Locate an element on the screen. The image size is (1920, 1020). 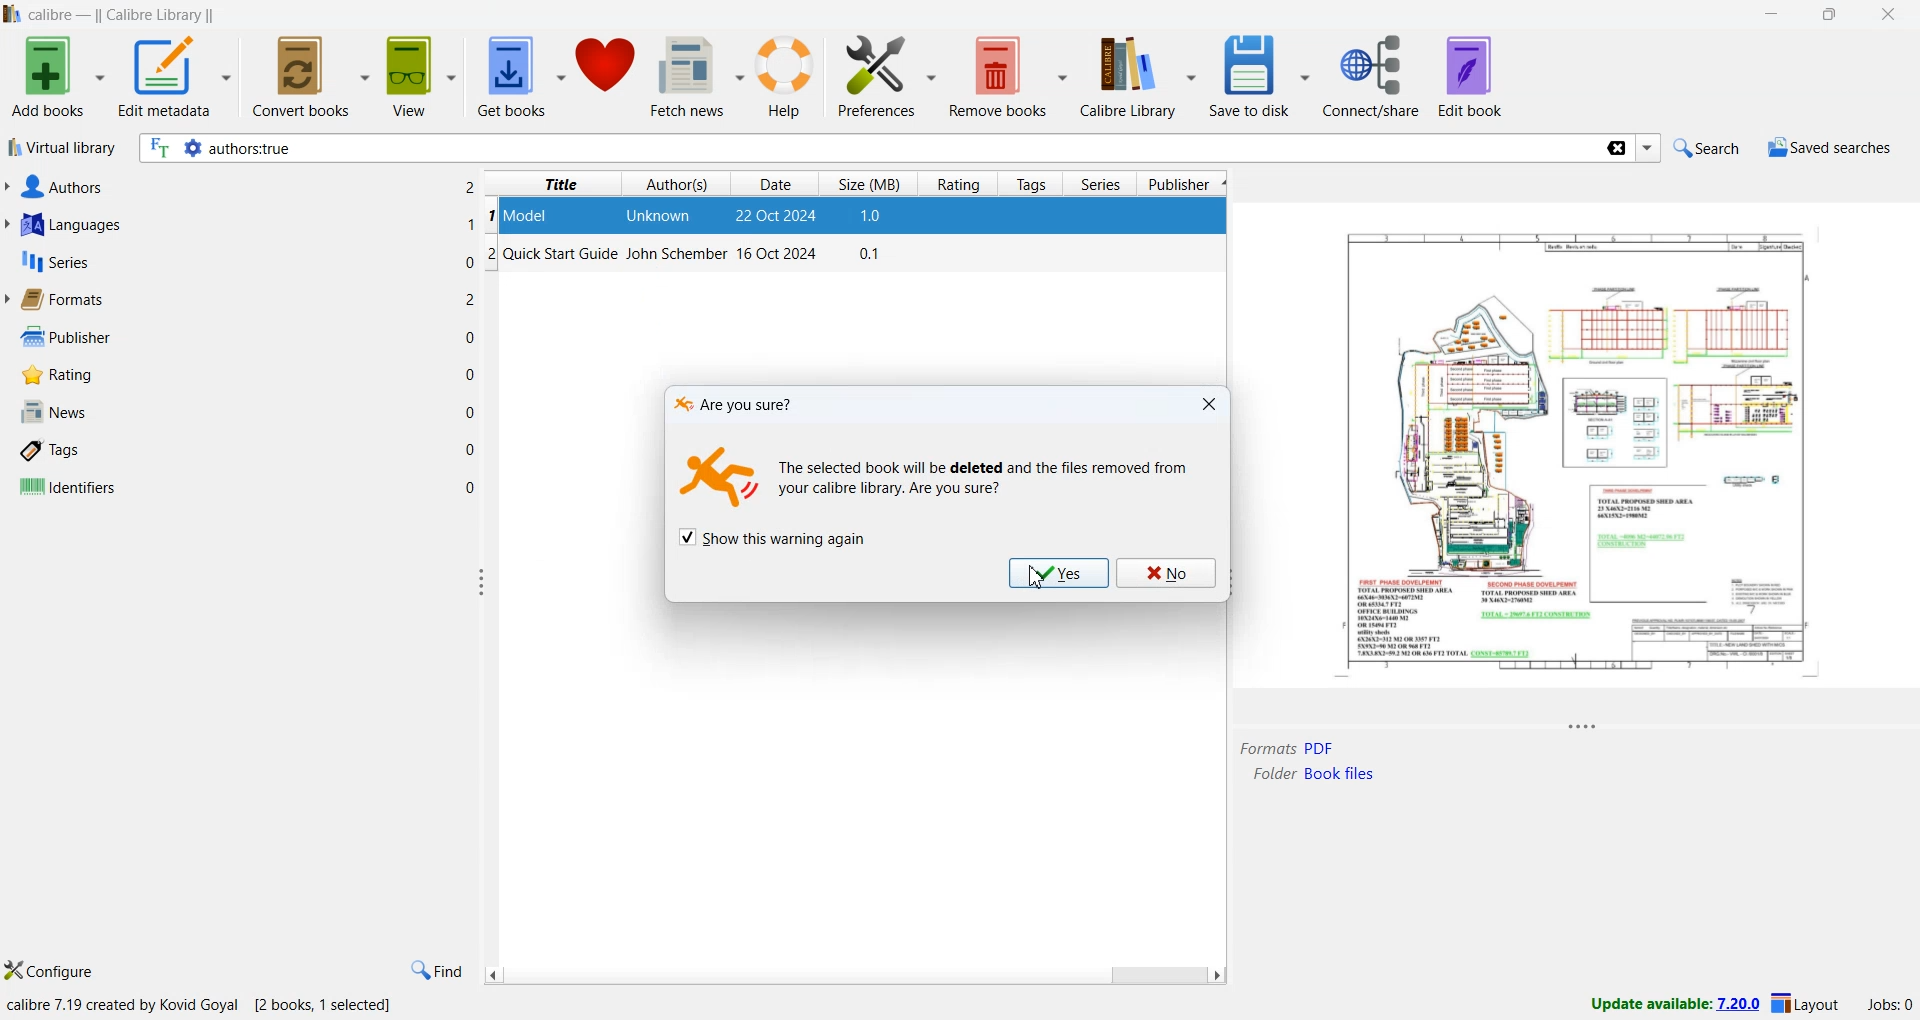
date is located at coordinates (775, 184).